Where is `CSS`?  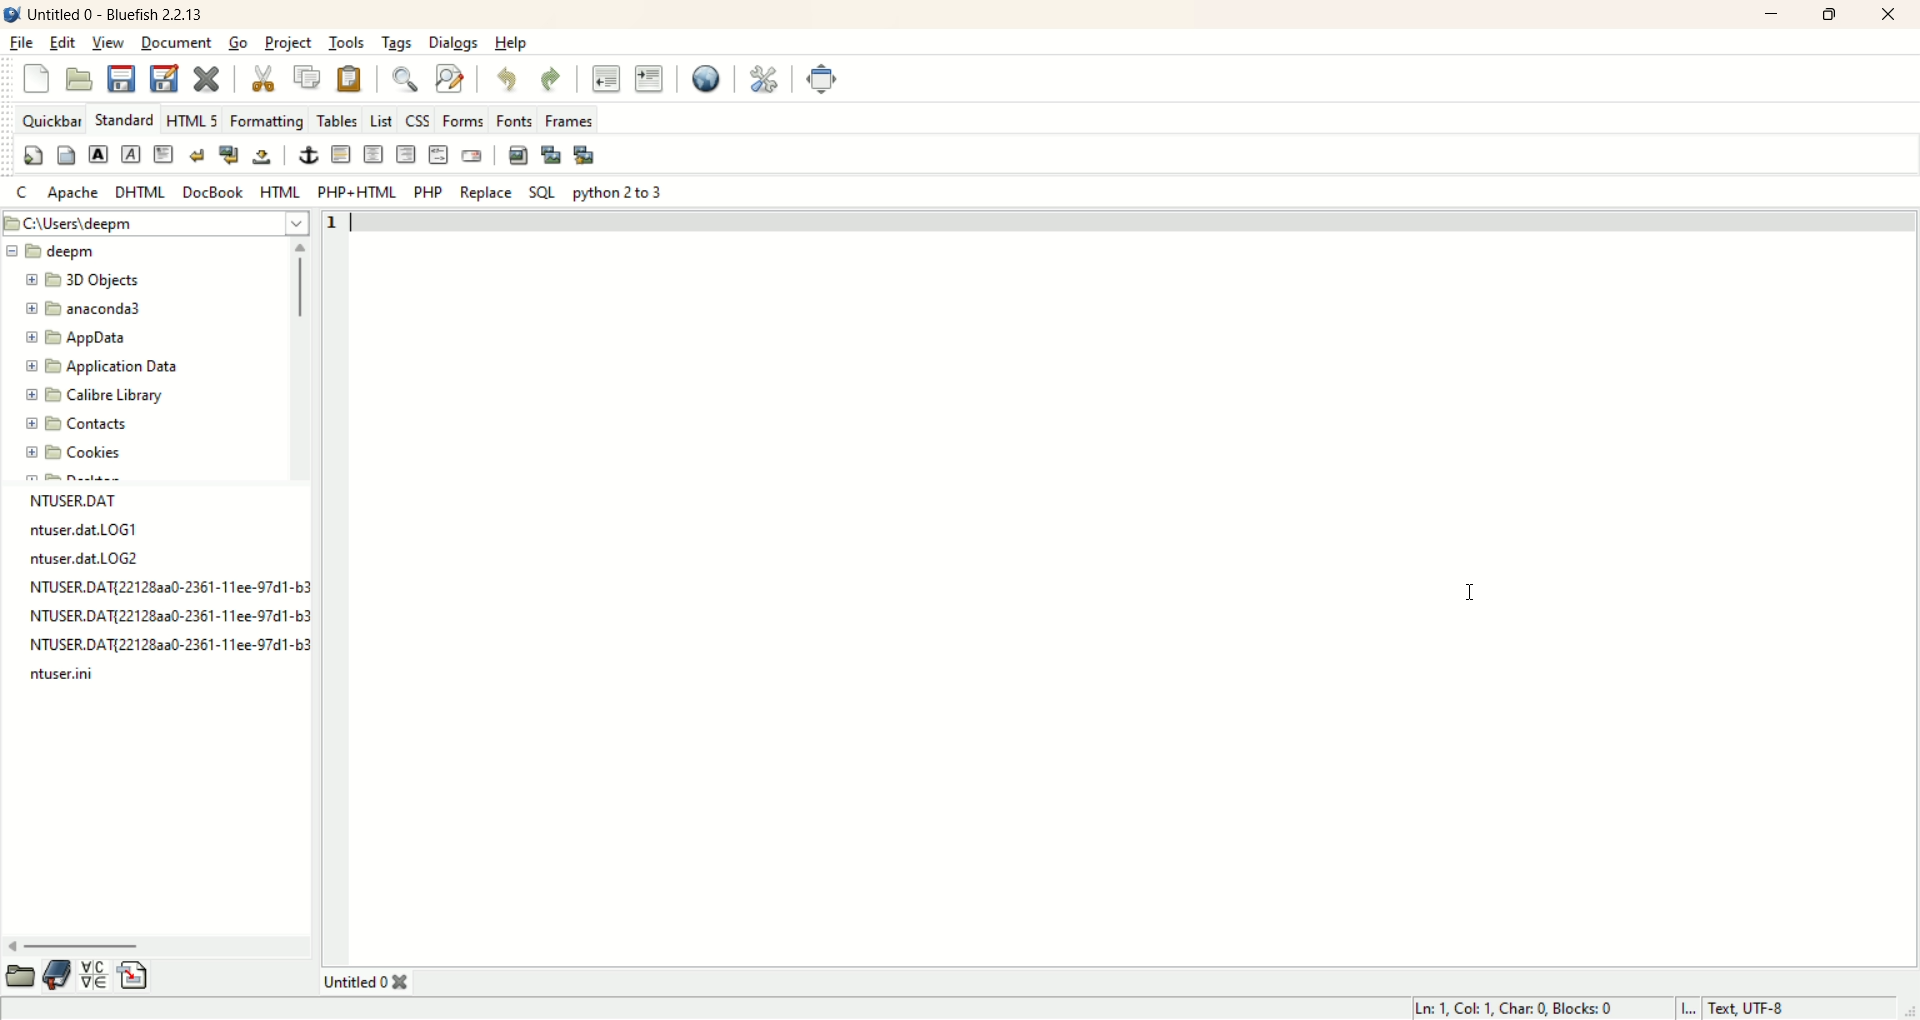
CSS is located at coordinates (420, 121).